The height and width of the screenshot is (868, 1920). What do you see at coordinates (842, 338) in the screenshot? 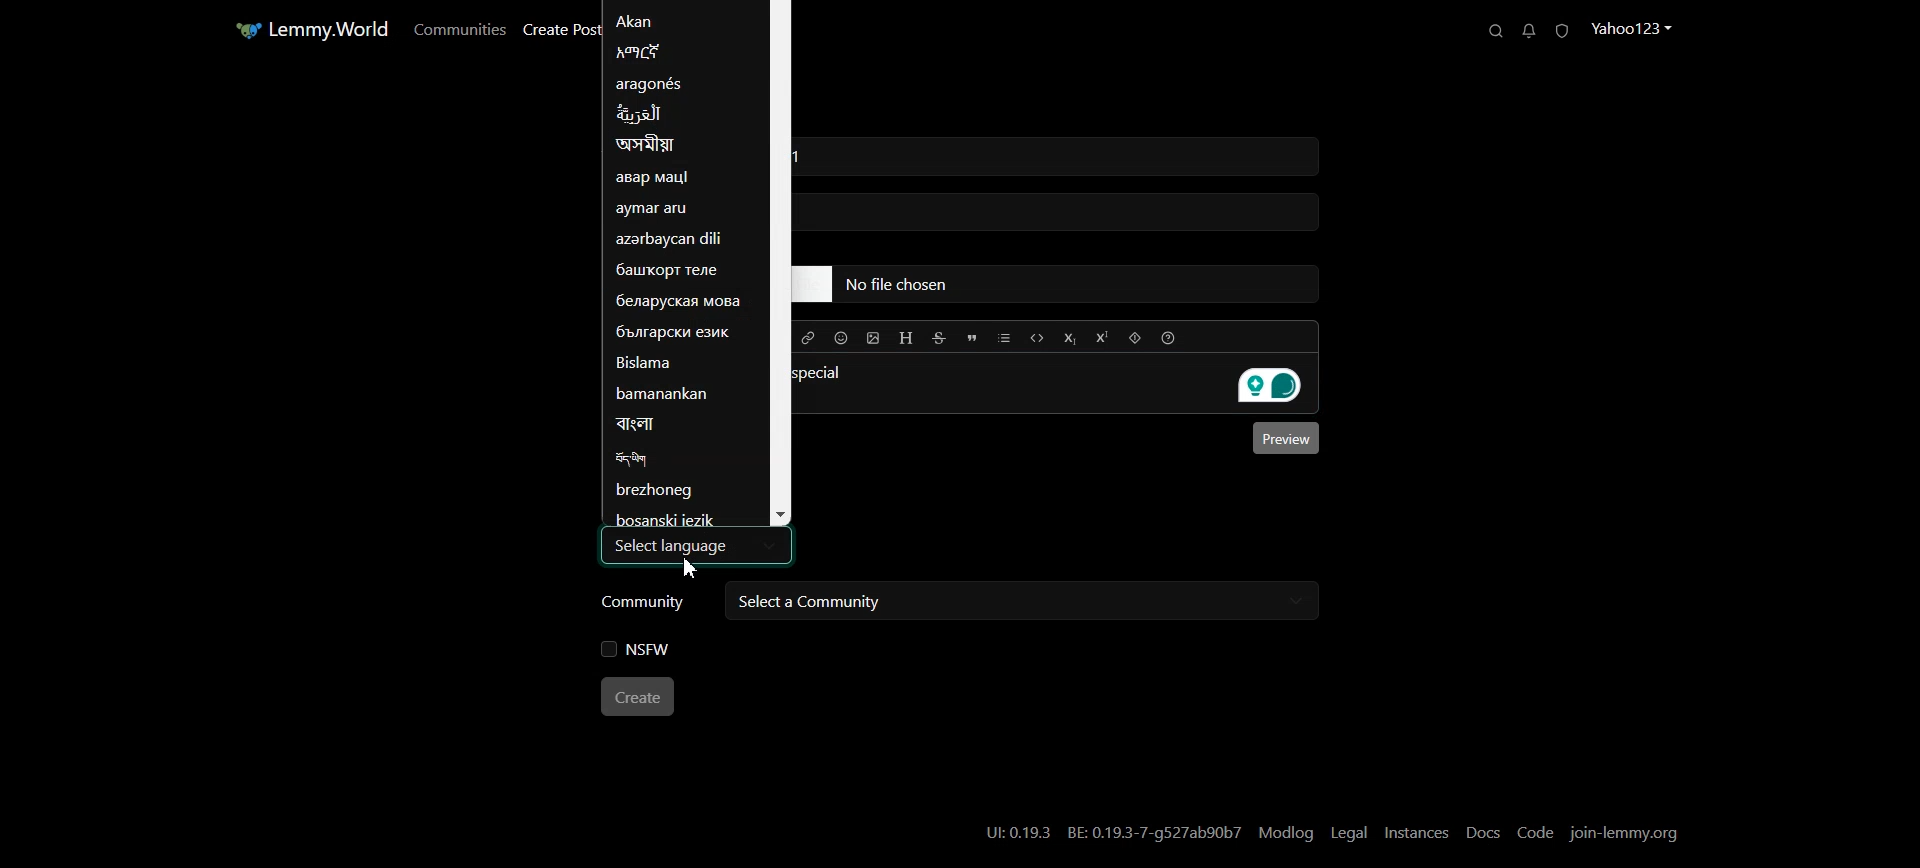
I see `Insert Emoji` at bounding box center [842, 338].